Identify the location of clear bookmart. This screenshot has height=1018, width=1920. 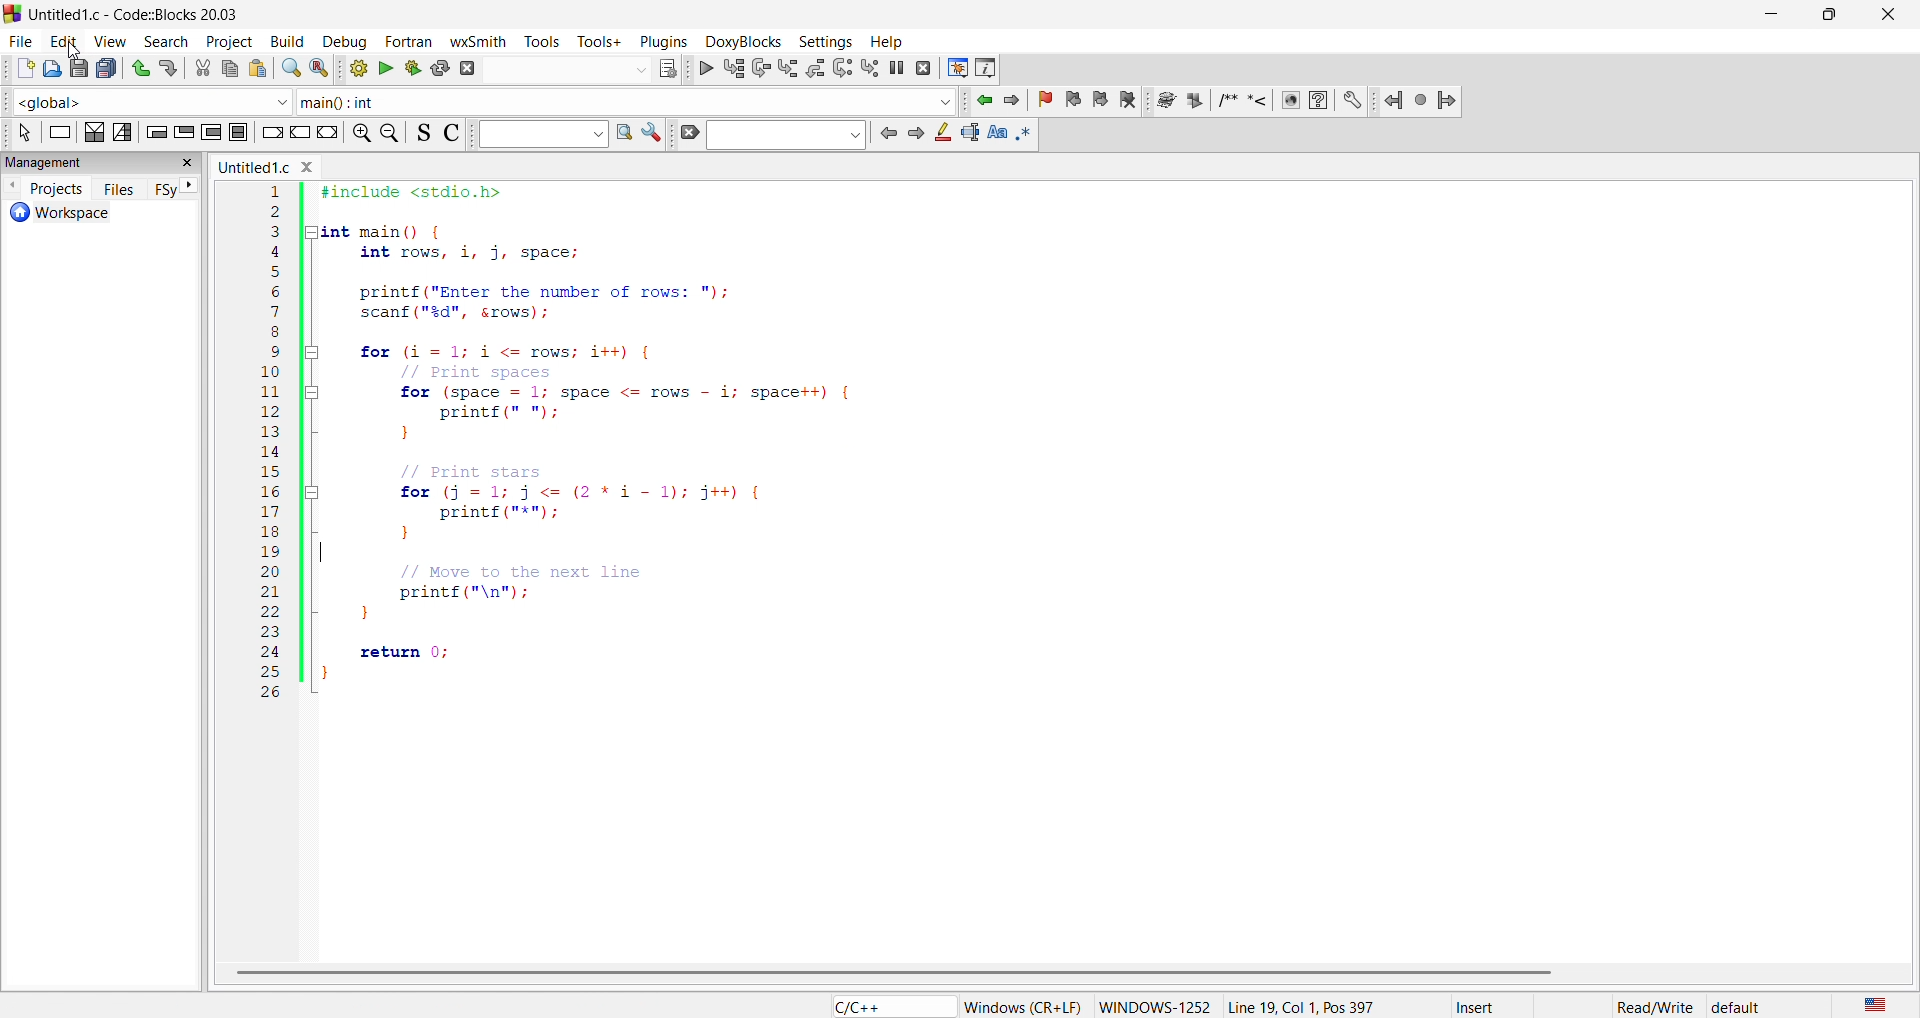
(1131, 102).